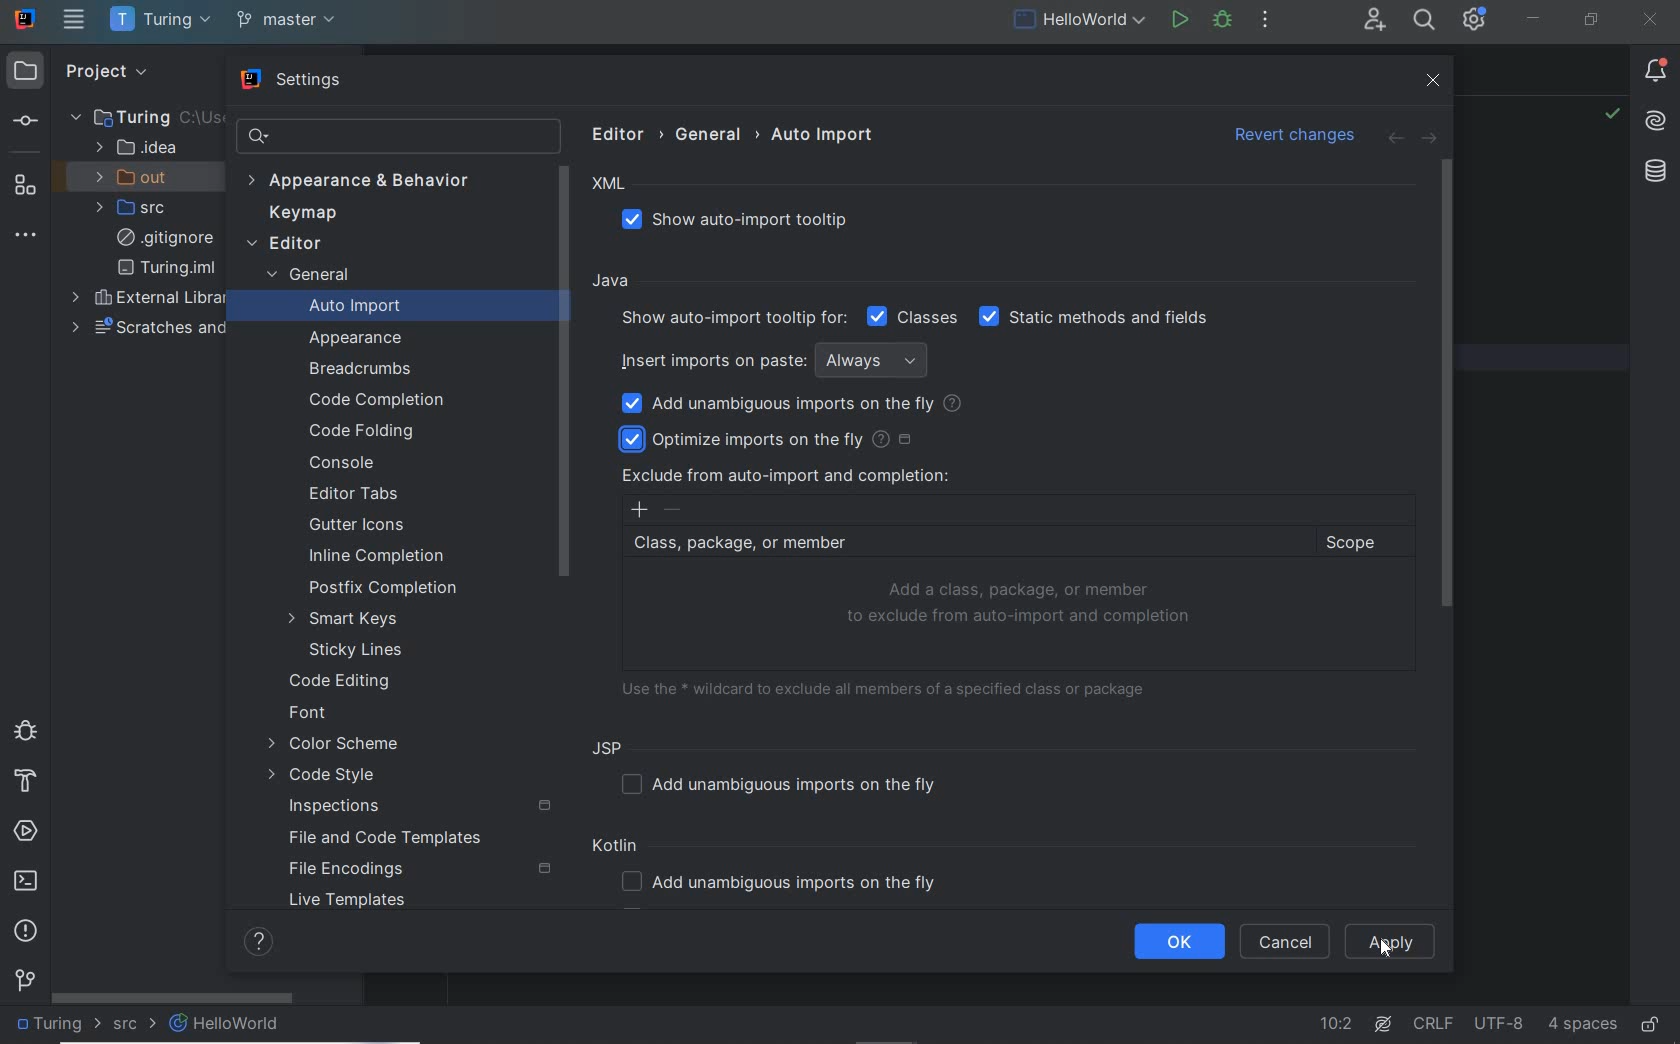  Describe the element at coordinates (360, 526) in the screenshot. I see `GUTTER ICONS` at that location.